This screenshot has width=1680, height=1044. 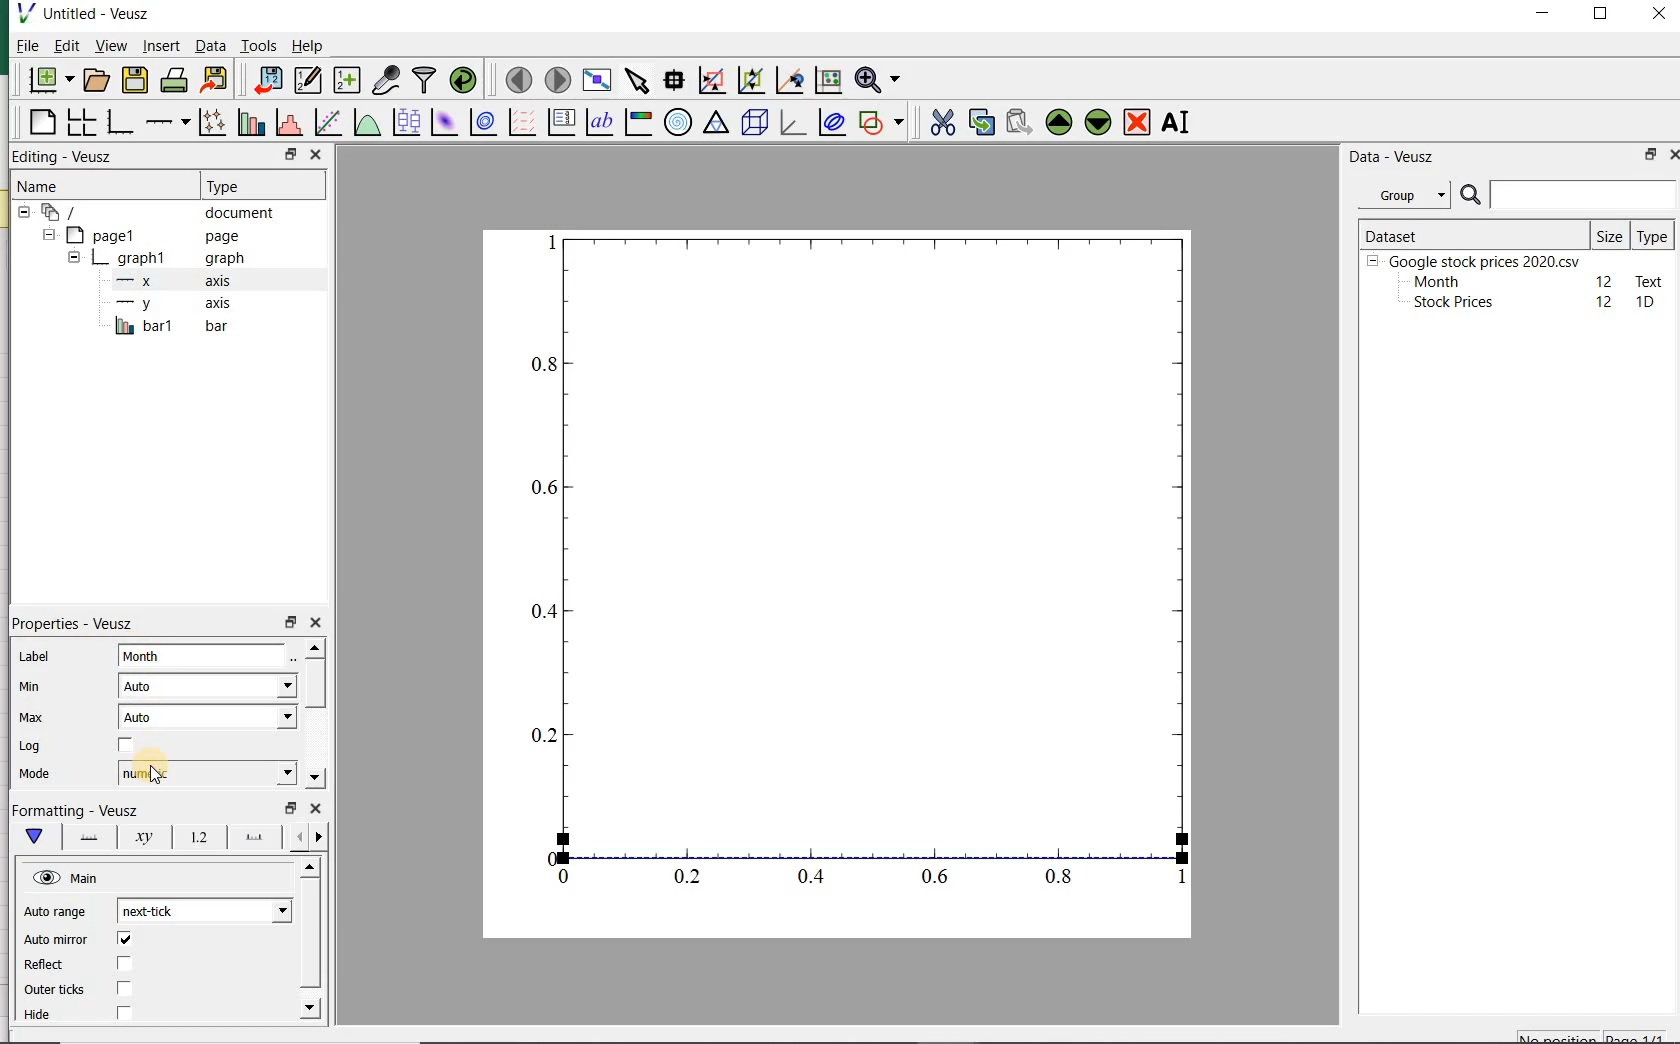 What do you see at coordinates (425, 79) in the screenshot?
I see `filter data` at bounding box center [425, 79].